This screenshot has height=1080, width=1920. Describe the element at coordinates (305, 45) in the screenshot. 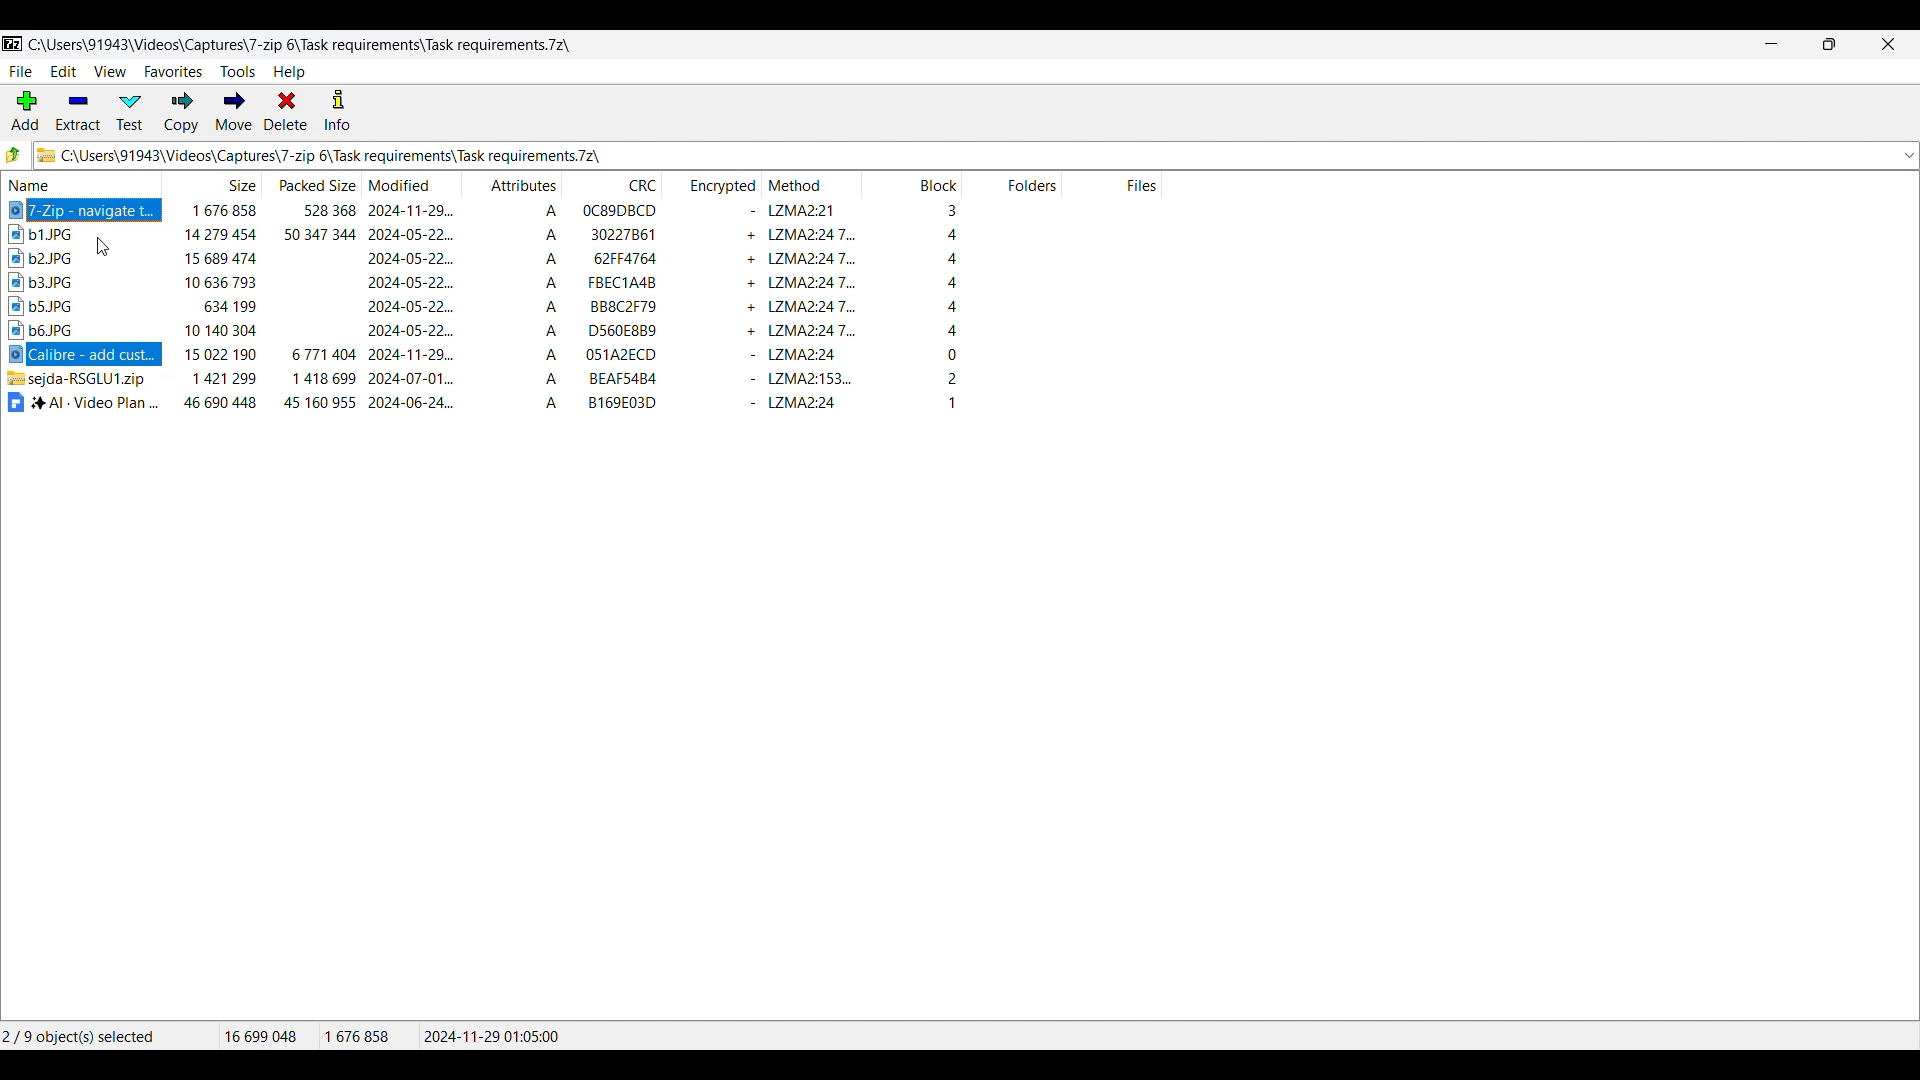

I see `Location of current folder` at that location.